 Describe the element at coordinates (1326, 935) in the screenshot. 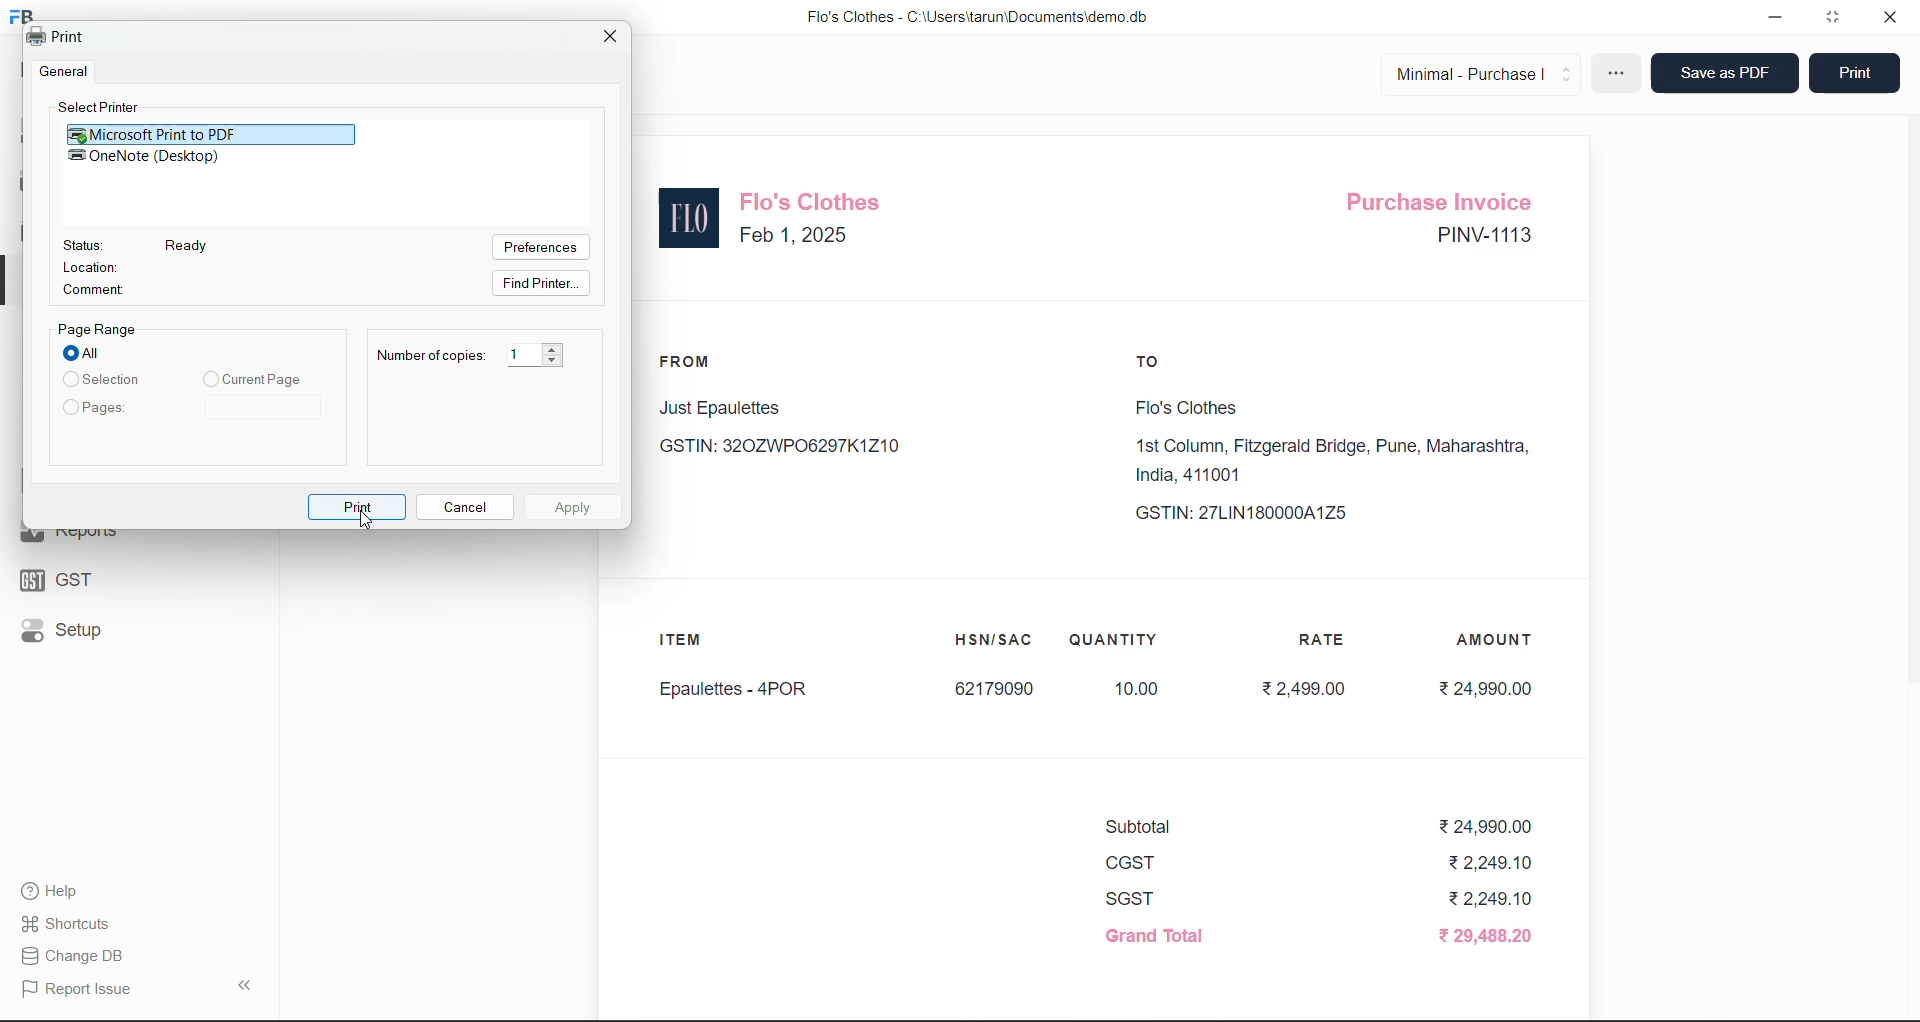

I see `Grand Total ₹ 29,488.20` at that location.